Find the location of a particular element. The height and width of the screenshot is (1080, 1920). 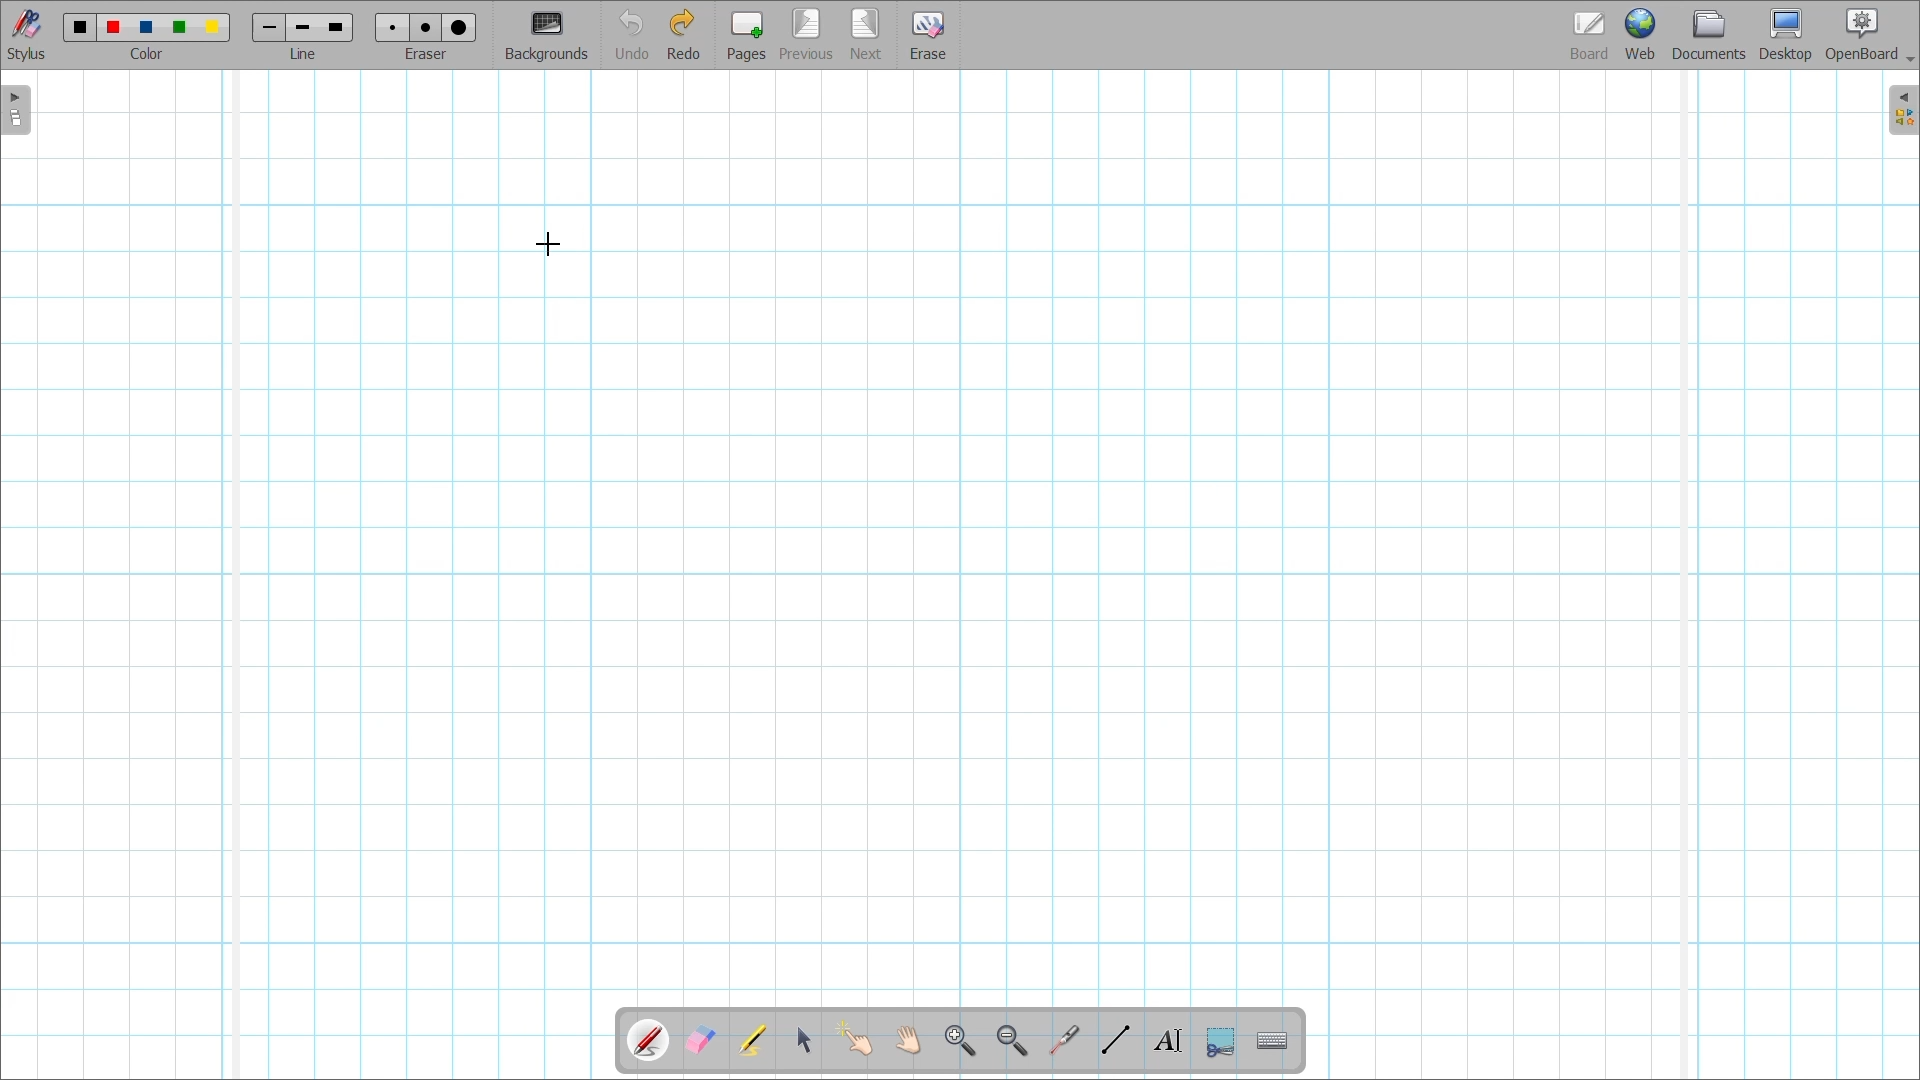

Zoom out is located at coordinates (1011, 1041).